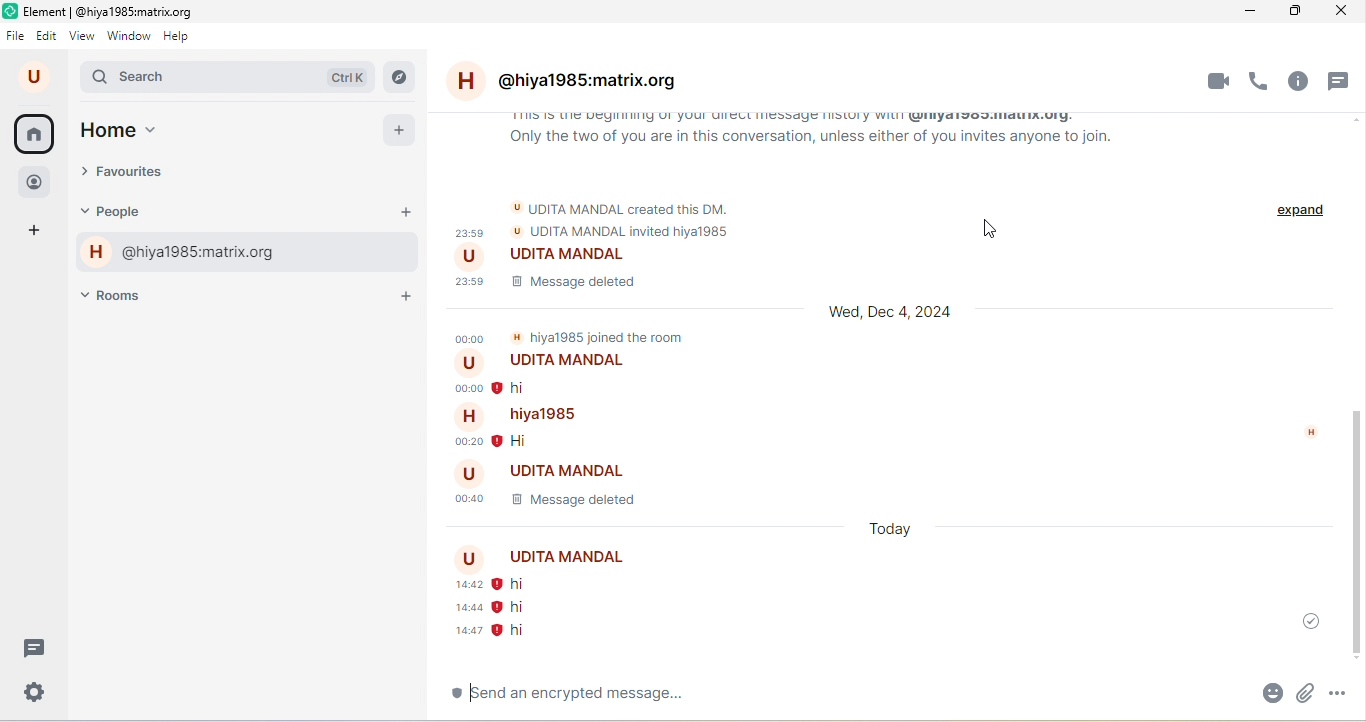 The image size is (1366, 722). What do you see at coordinates (456, 585) in the screenshot?
I see `14.42` at bounding box center [456, 585].